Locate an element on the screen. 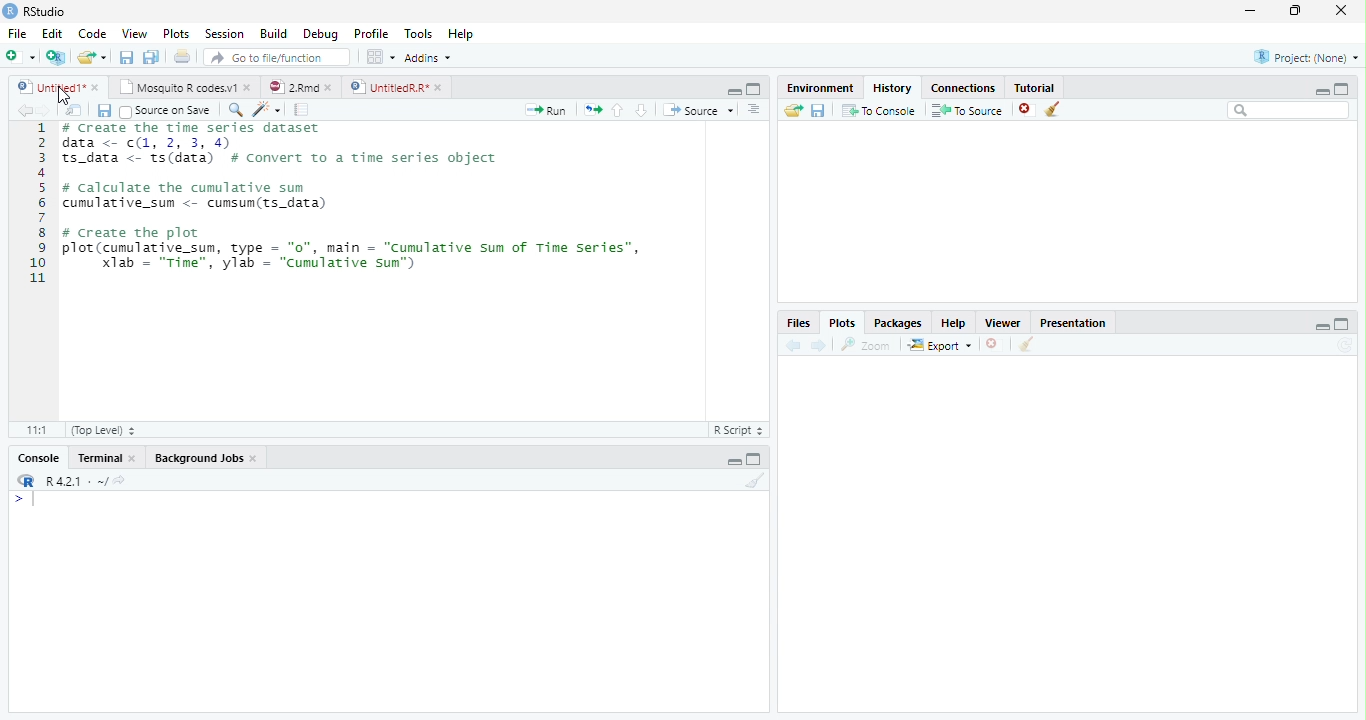 This screenshot has width=1366, height=720. >  is located at coordinates (20, 498).